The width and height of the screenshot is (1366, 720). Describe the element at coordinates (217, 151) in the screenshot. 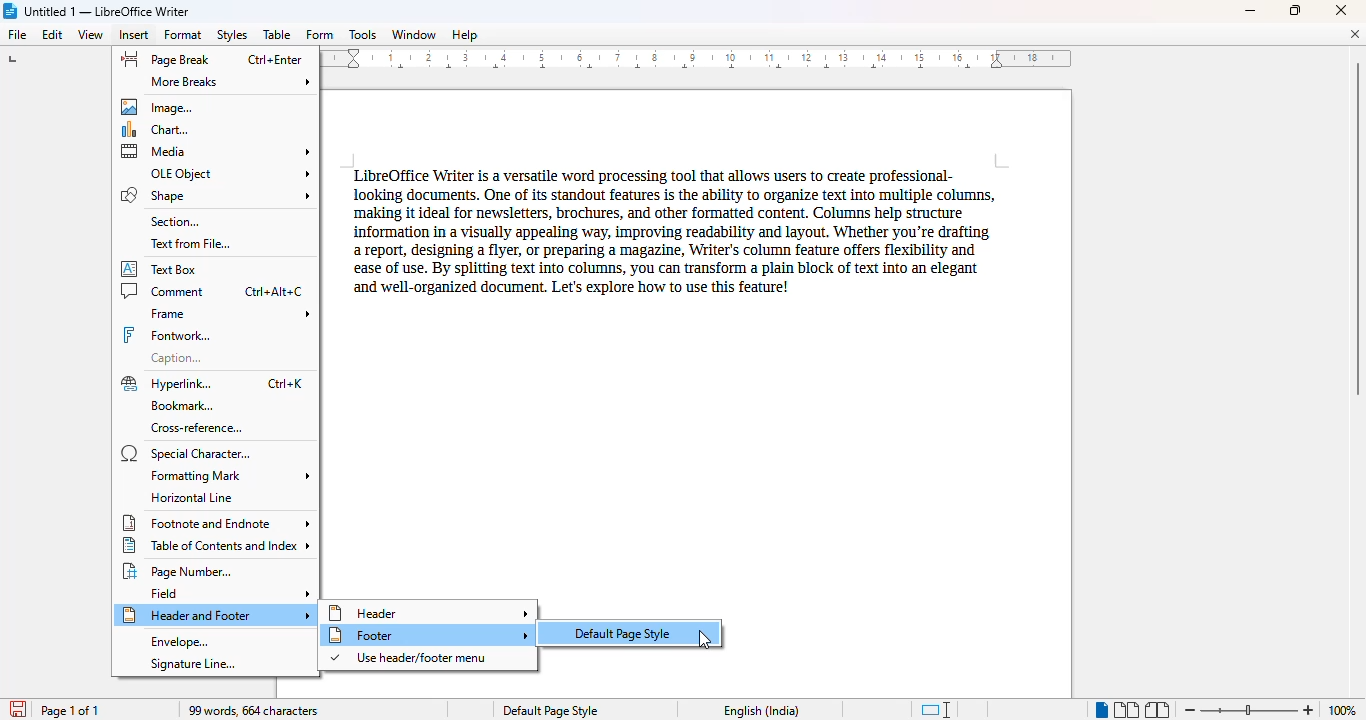

I see `media` at that location.